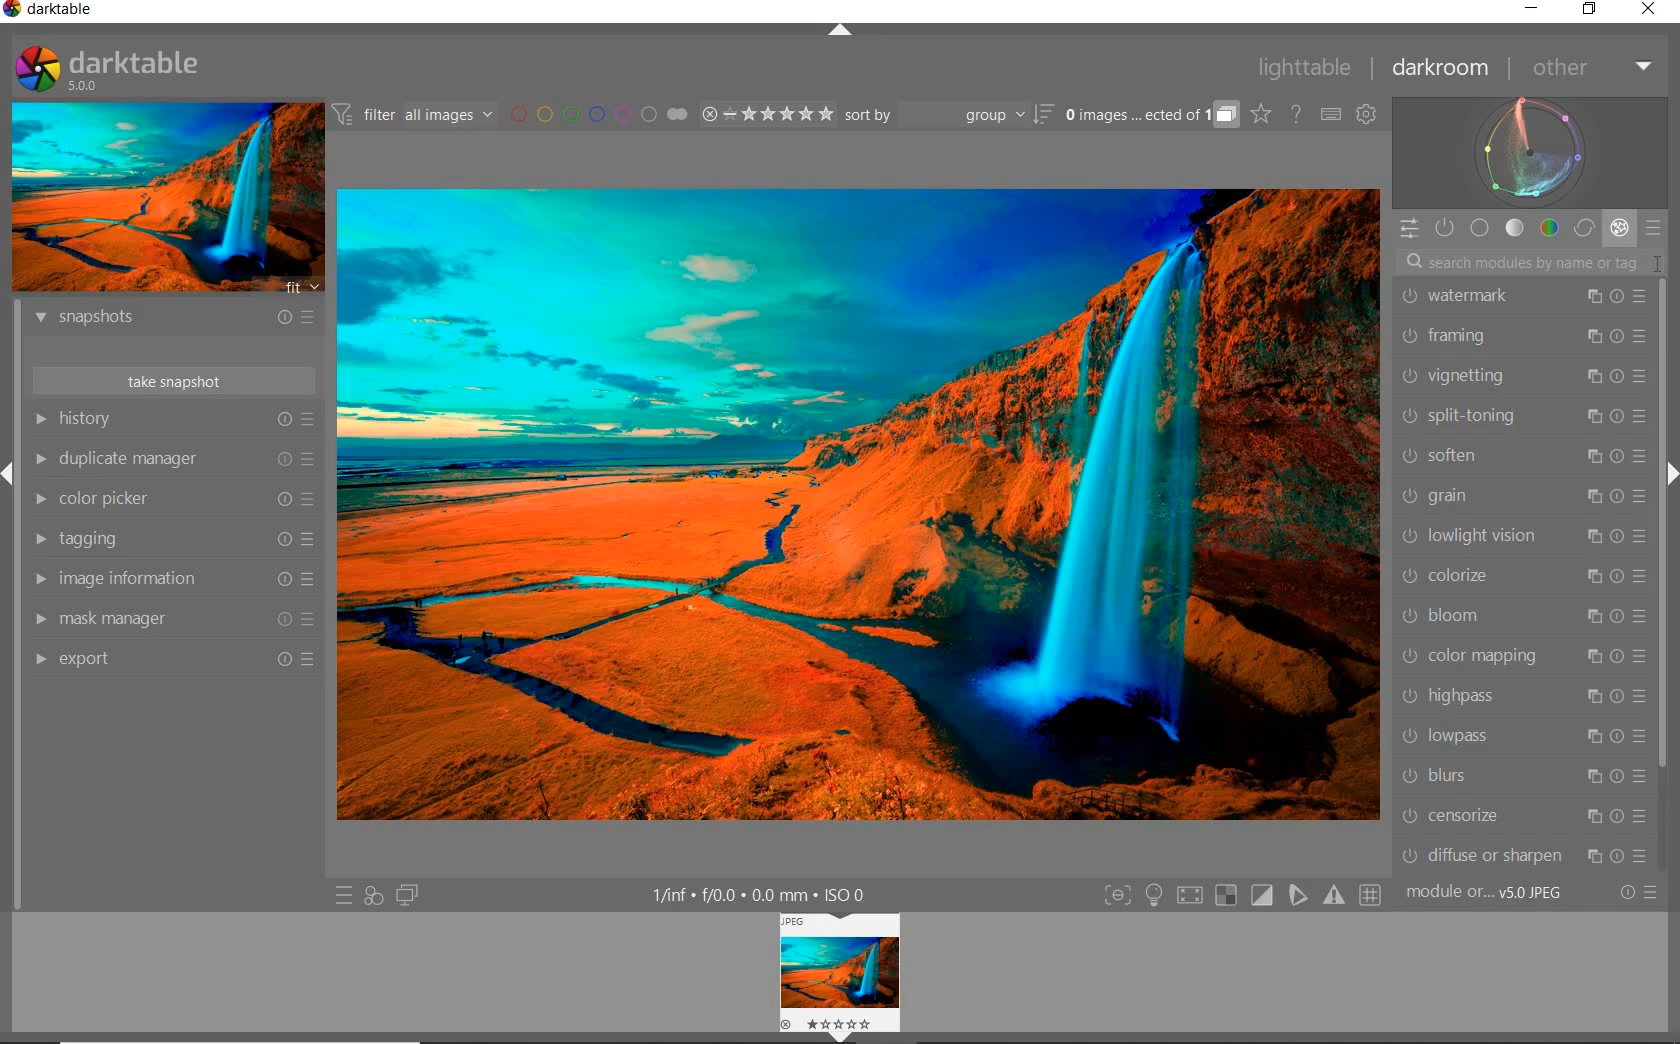  What do you see at coordinates (1529, 296) in the screenshot?
I see `COLOR CALIBRATION` at bounding box center [1529, 296].